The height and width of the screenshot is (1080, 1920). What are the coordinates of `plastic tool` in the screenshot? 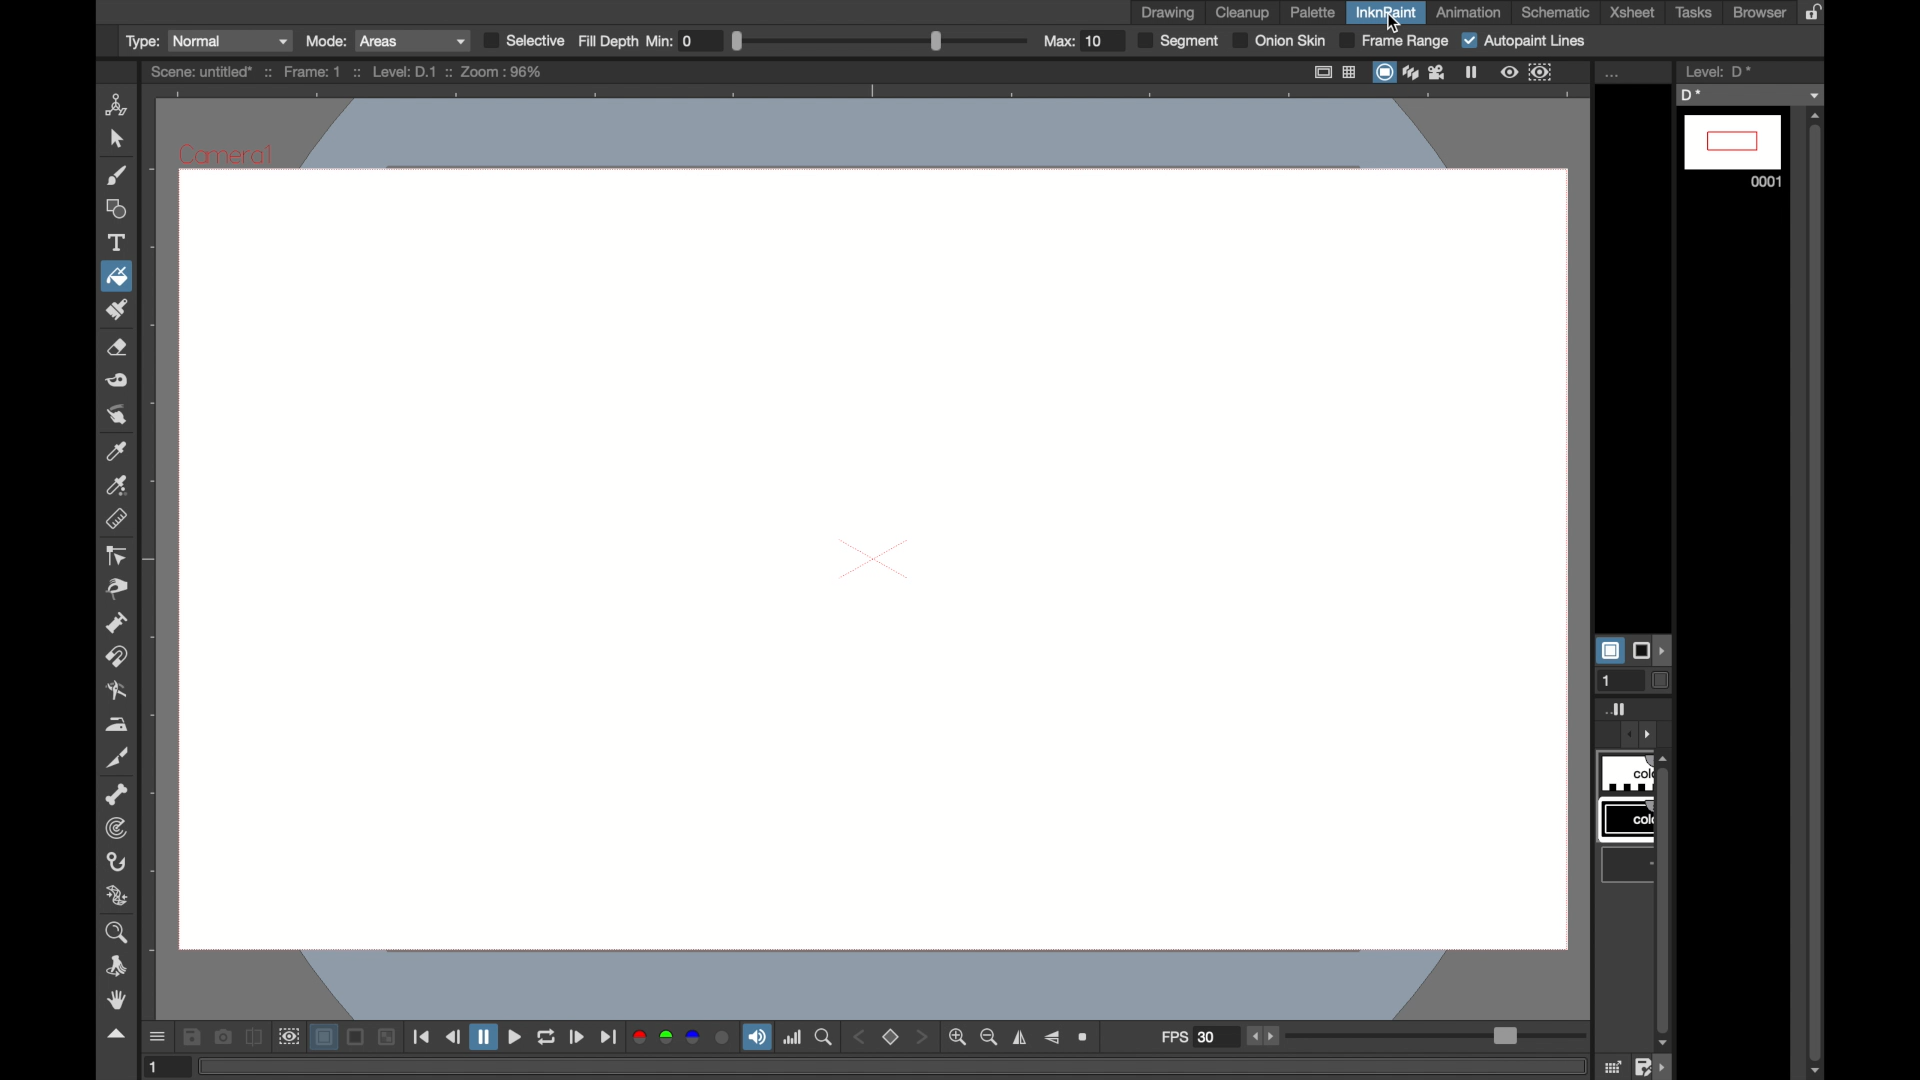 It's located at (118, 895).